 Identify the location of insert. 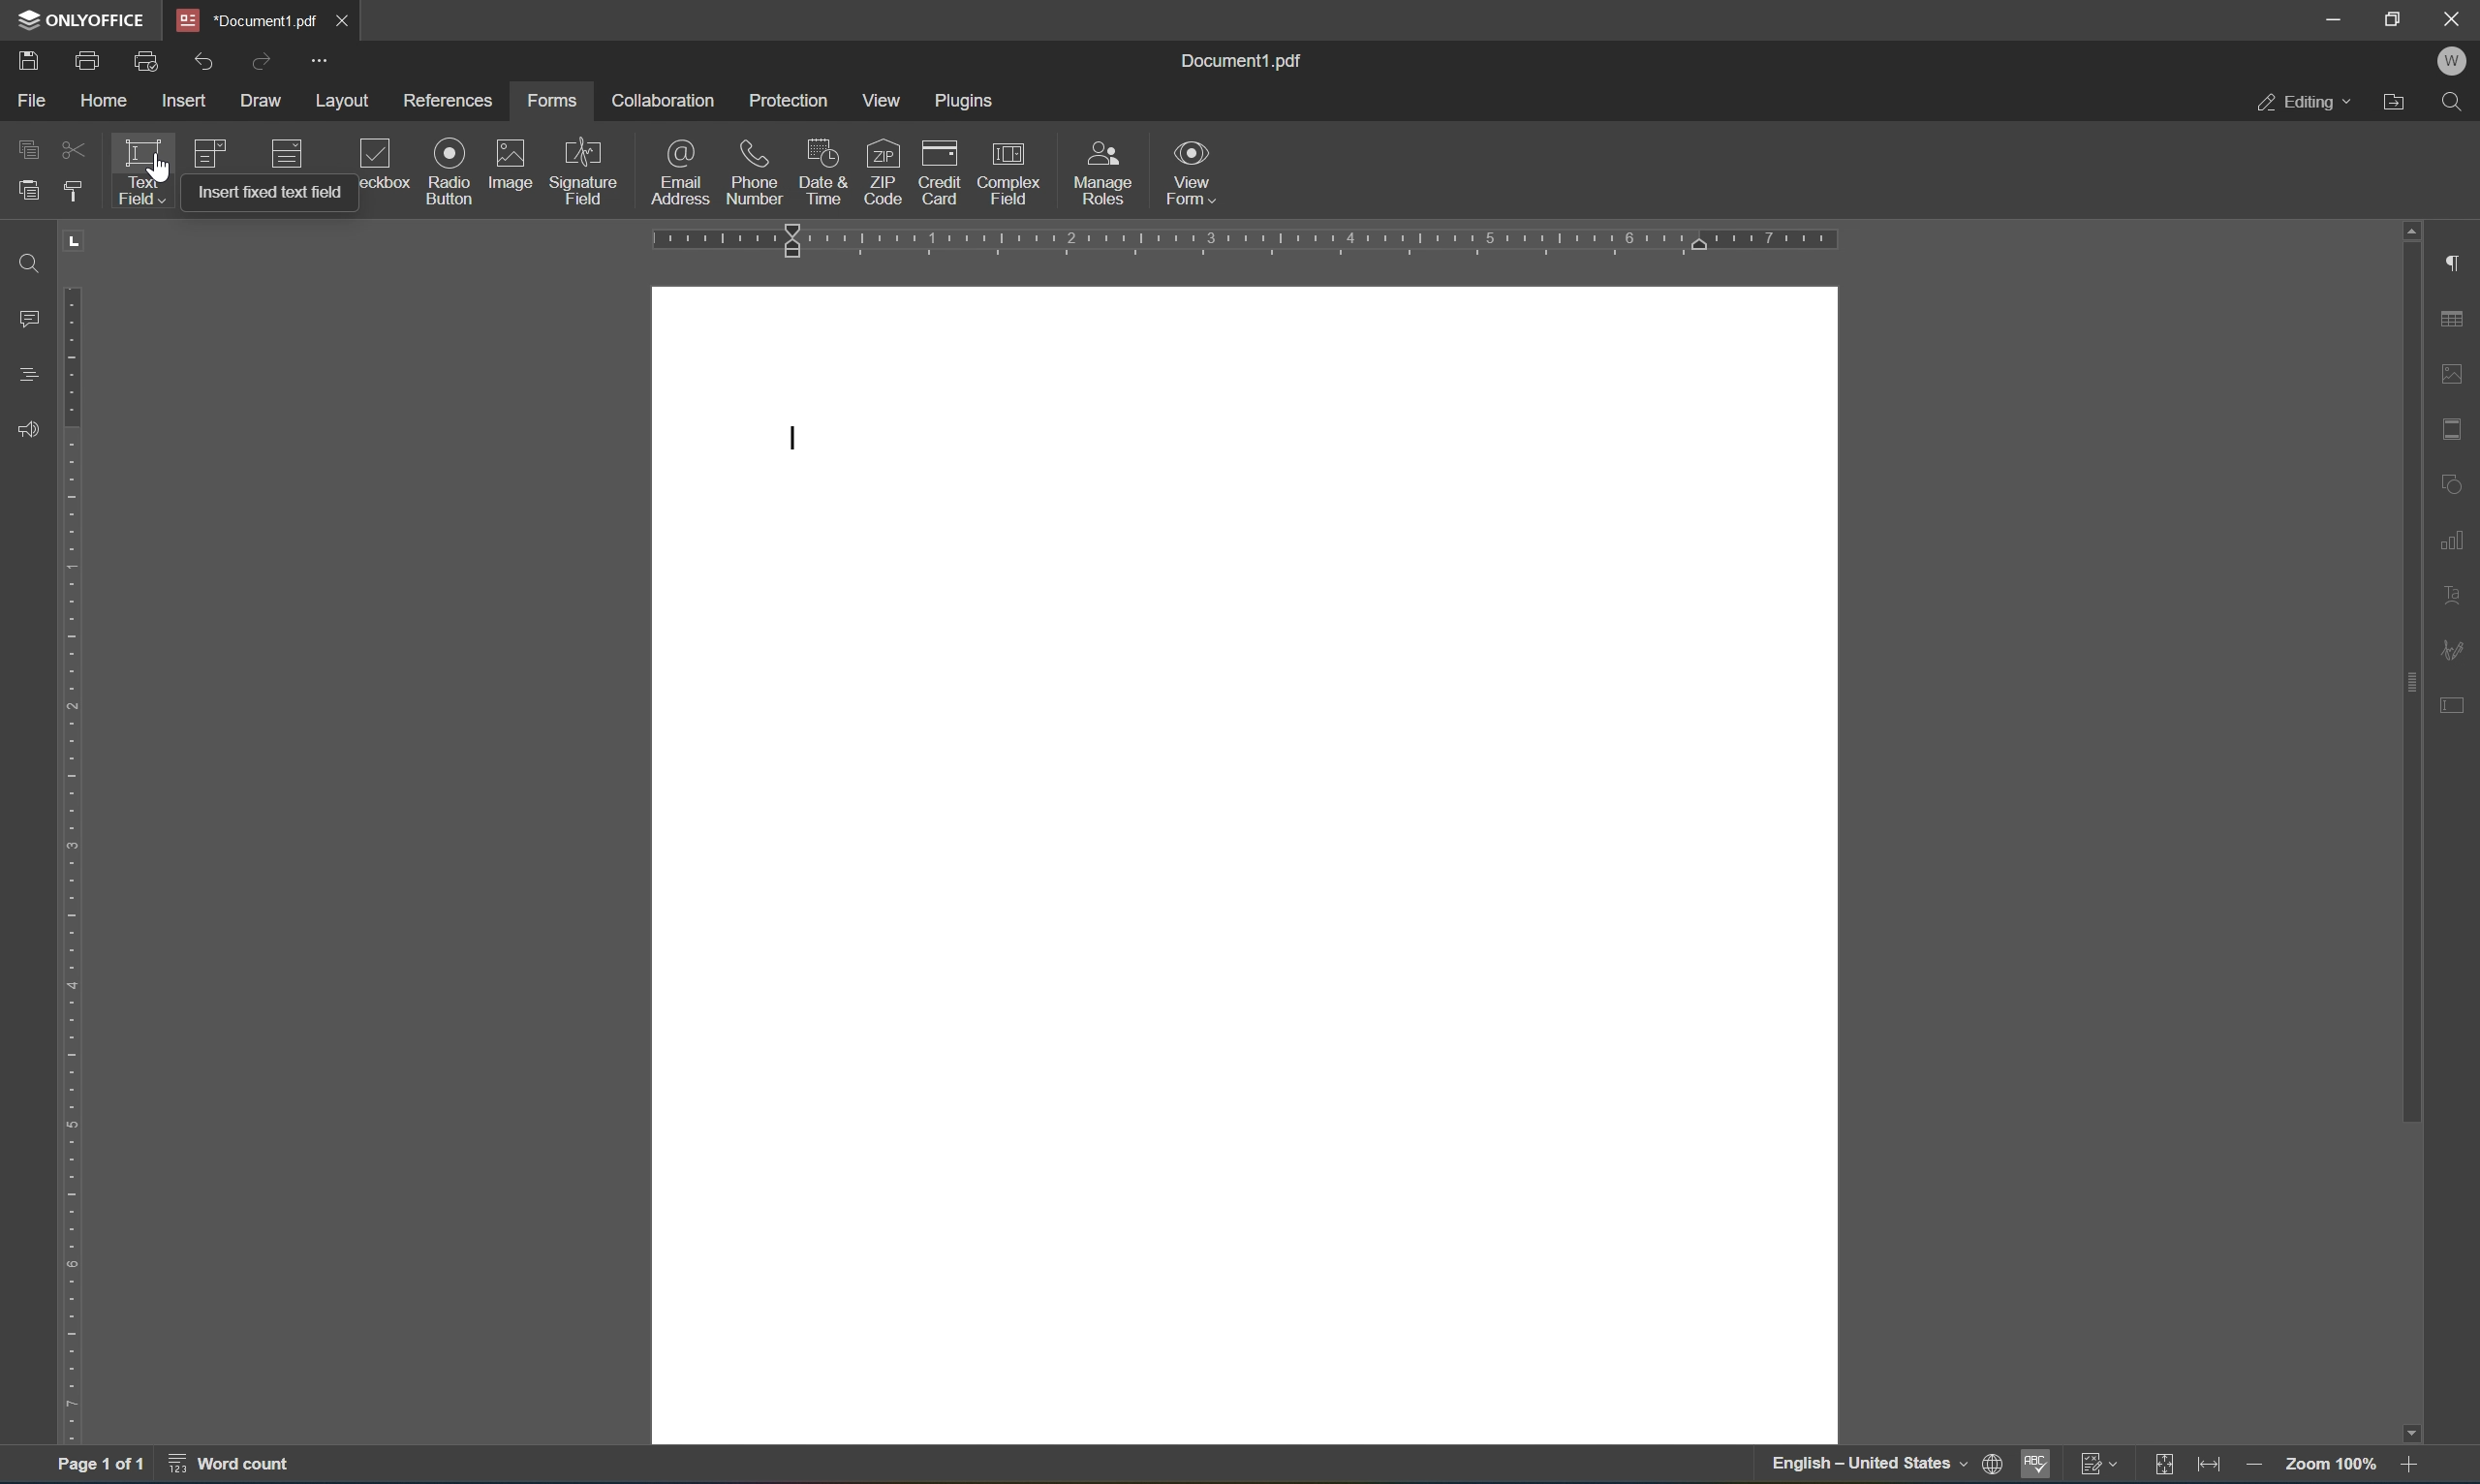
(185, 96).